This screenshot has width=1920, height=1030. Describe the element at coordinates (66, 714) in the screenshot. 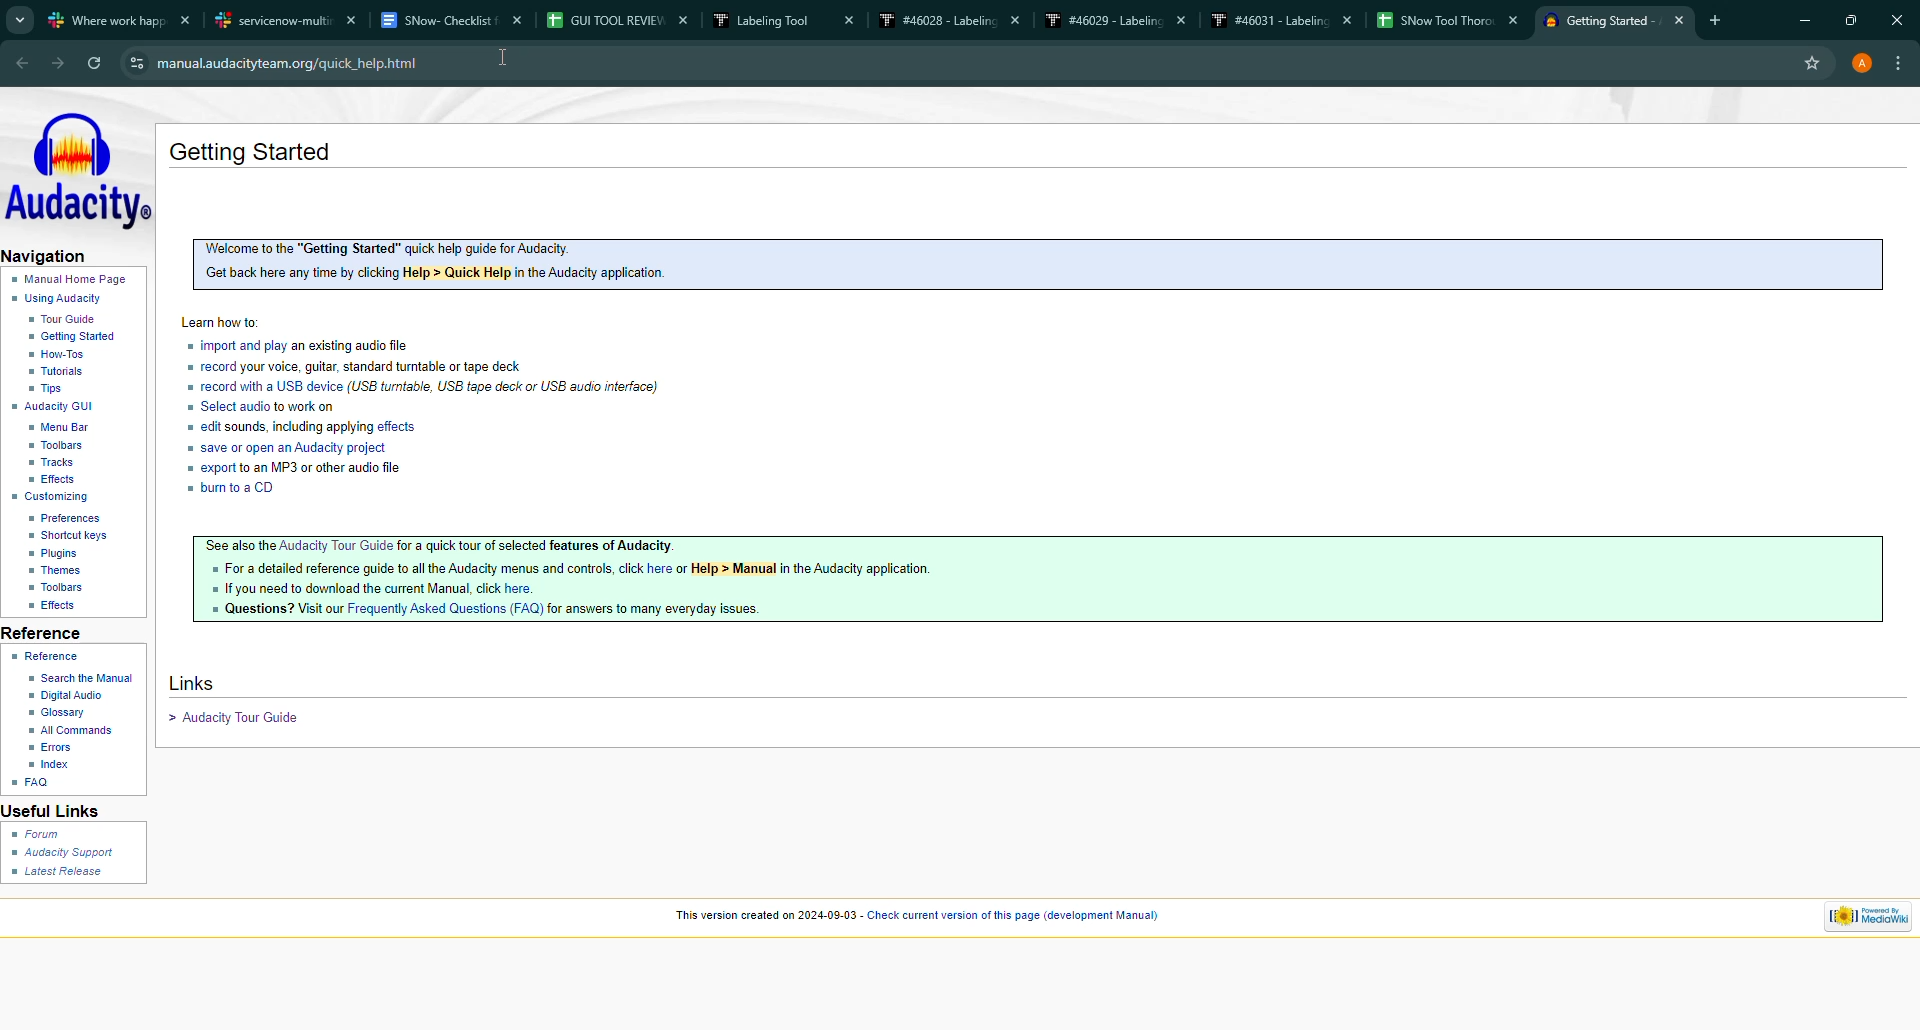

I see `glossary` at that location.